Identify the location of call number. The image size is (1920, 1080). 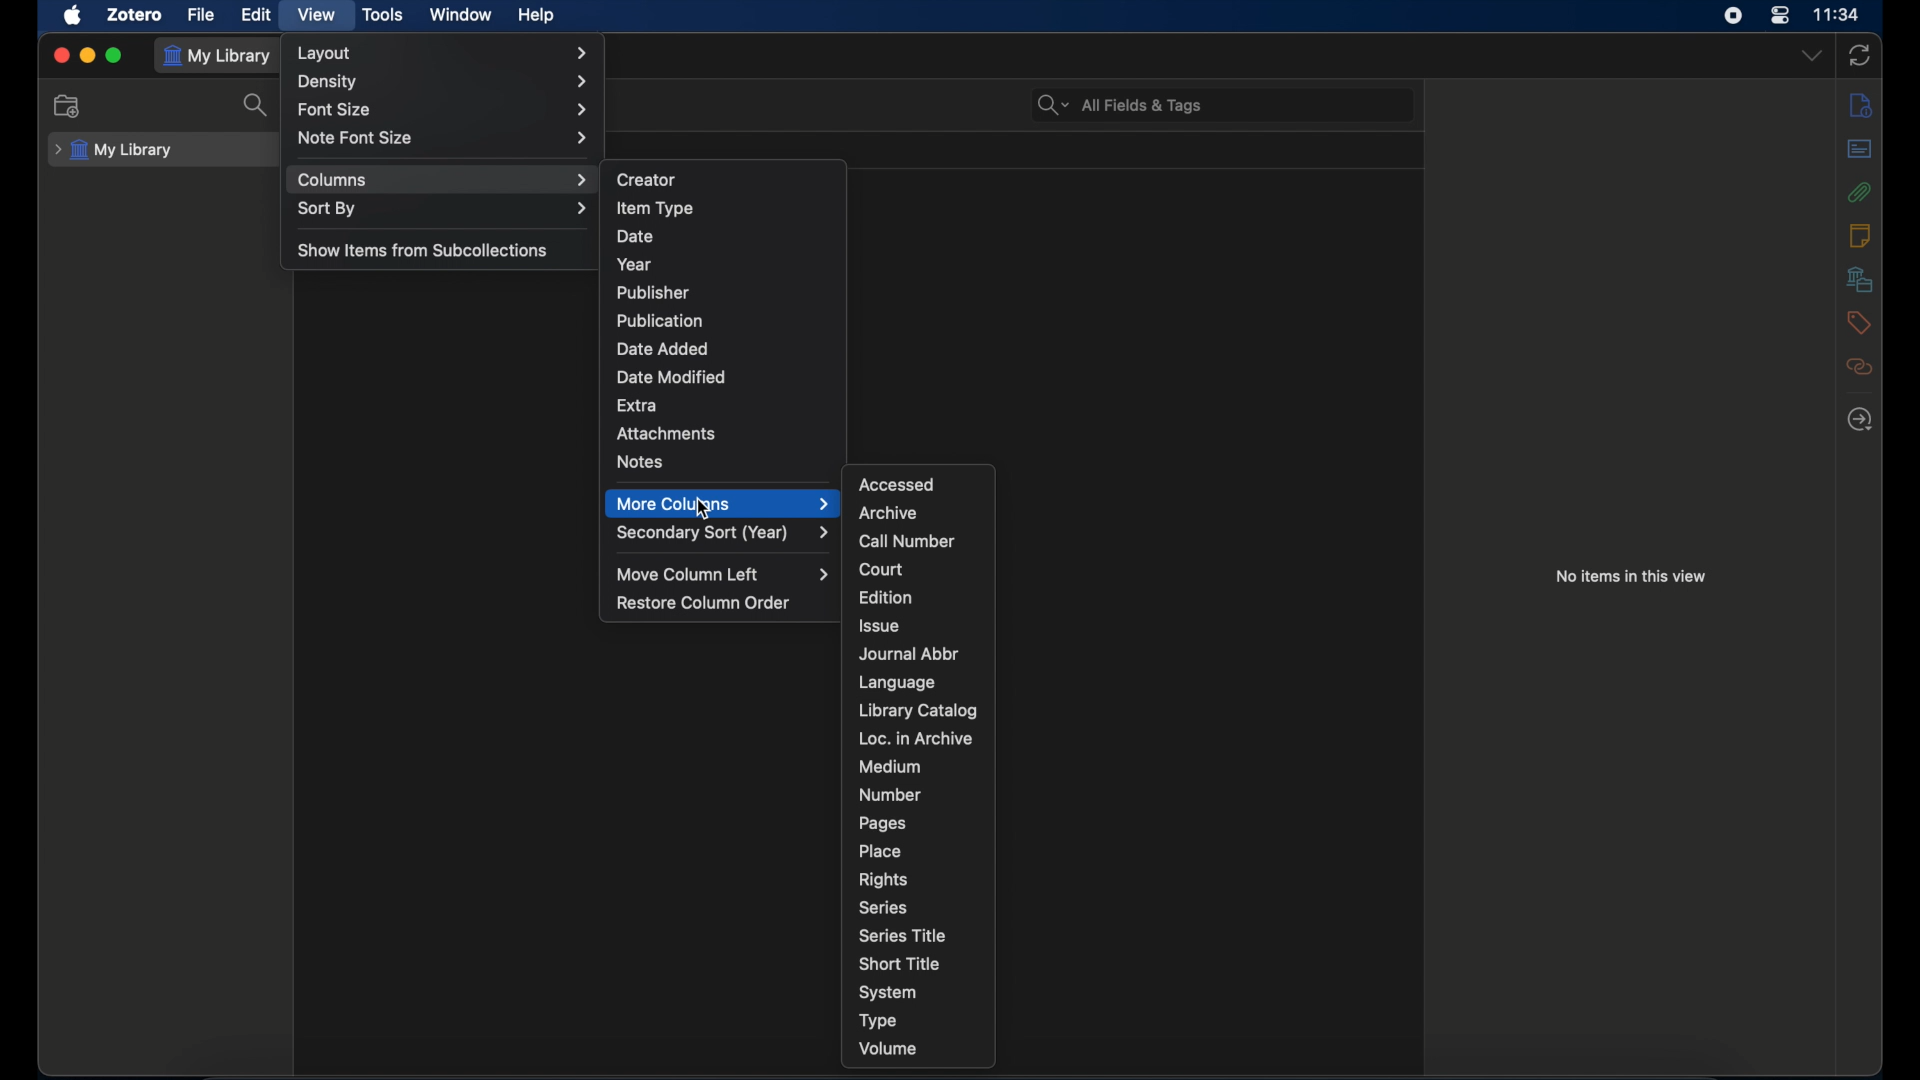
(907, 541).